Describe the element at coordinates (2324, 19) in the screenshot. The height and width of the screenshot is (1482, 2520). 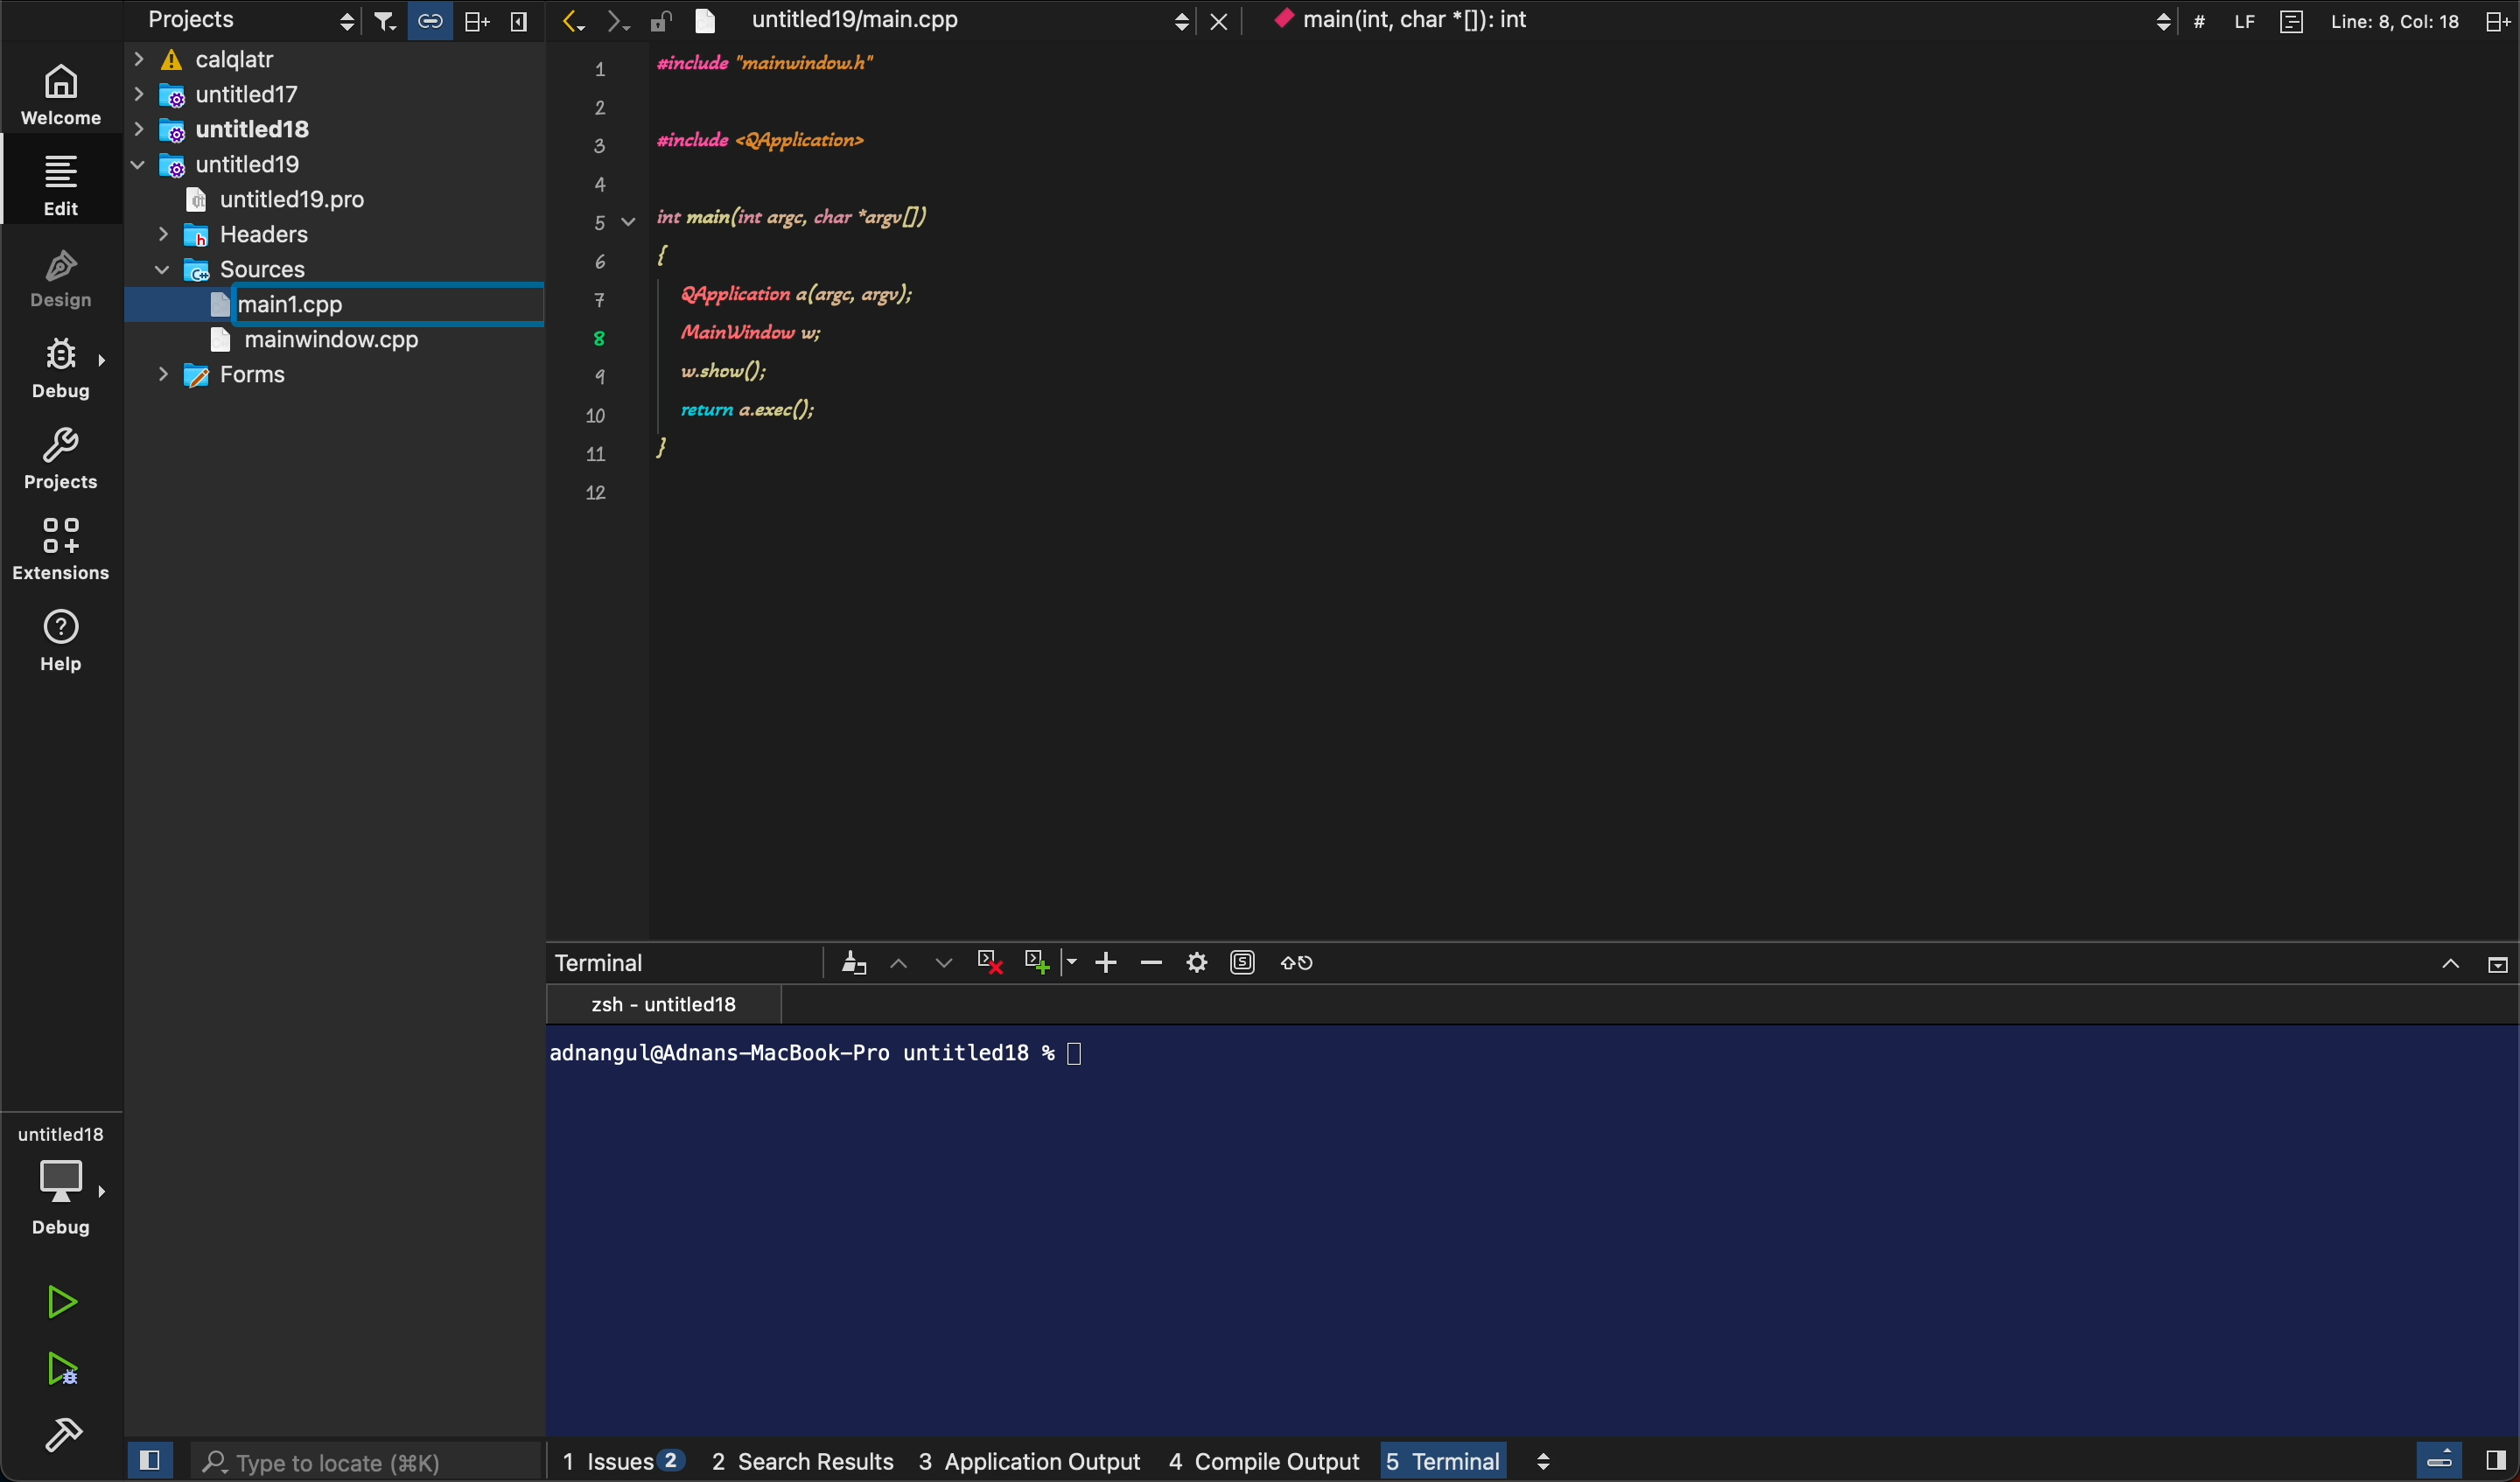
I see `file information` at that location.